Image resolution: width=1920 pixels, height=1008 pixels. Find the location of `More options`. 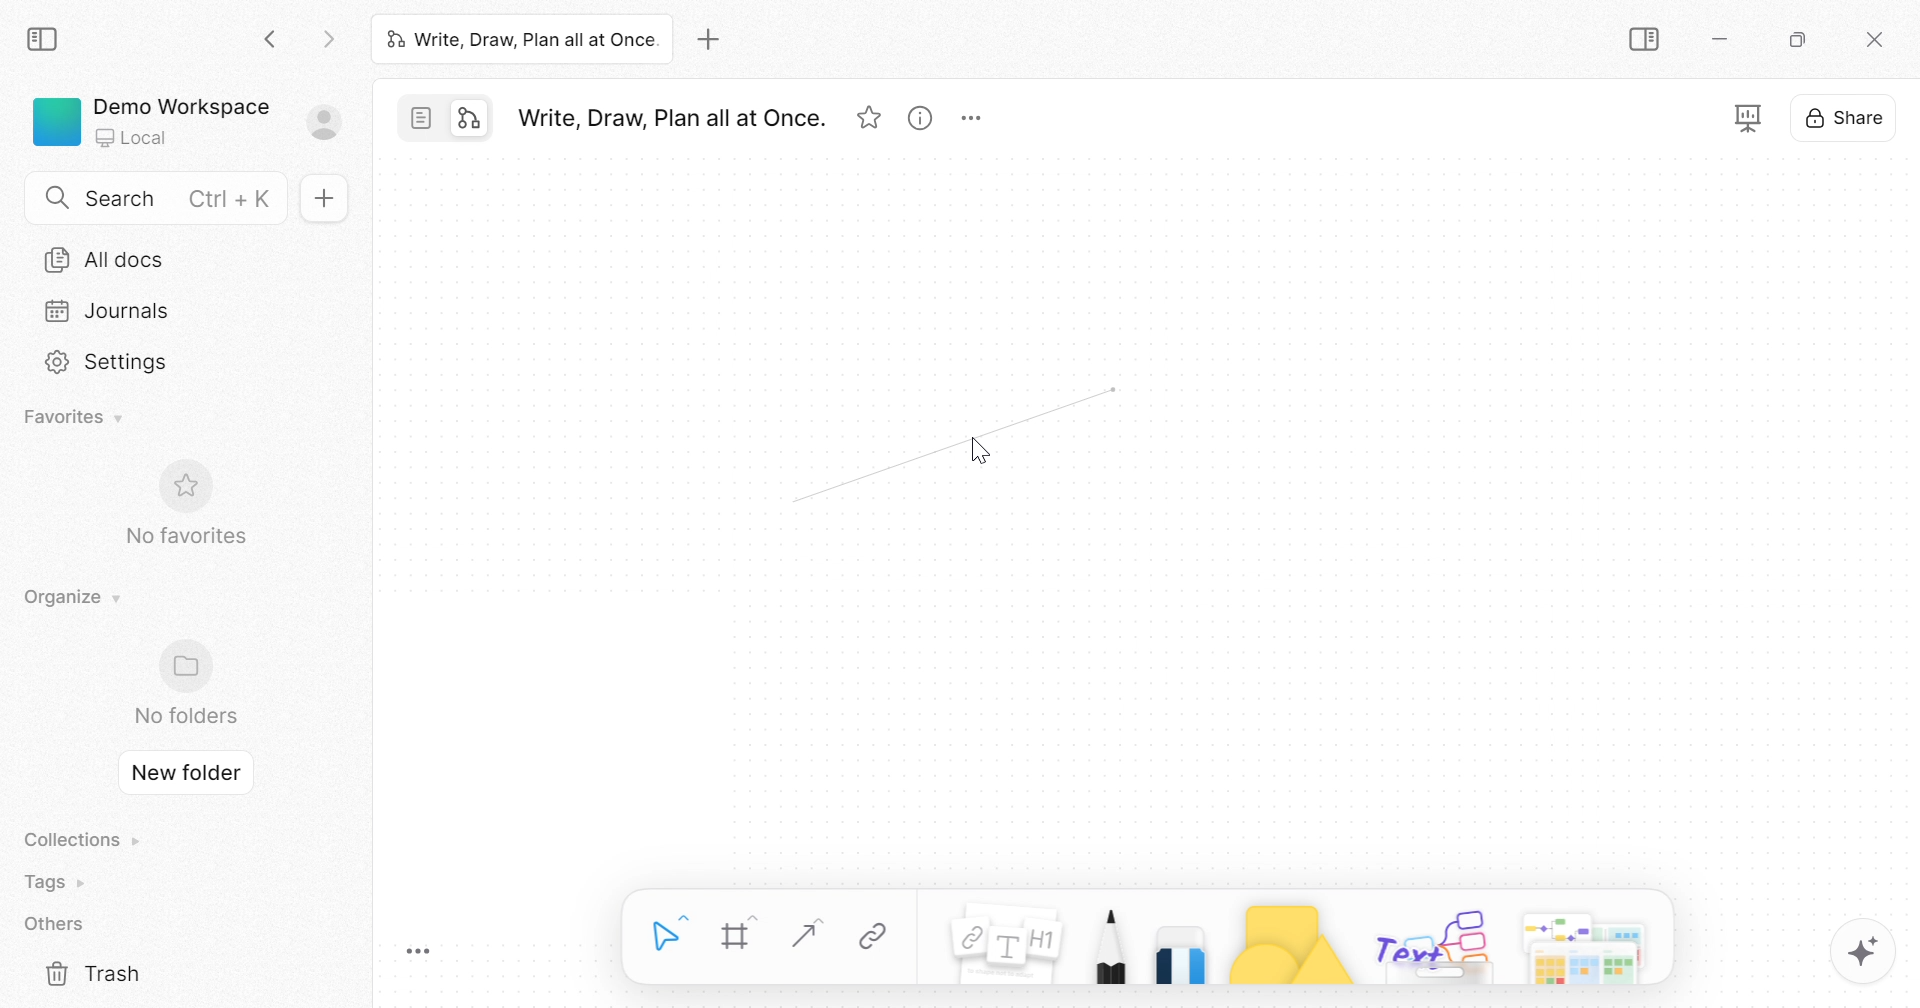

More options is located at coordinates (1587, 943).